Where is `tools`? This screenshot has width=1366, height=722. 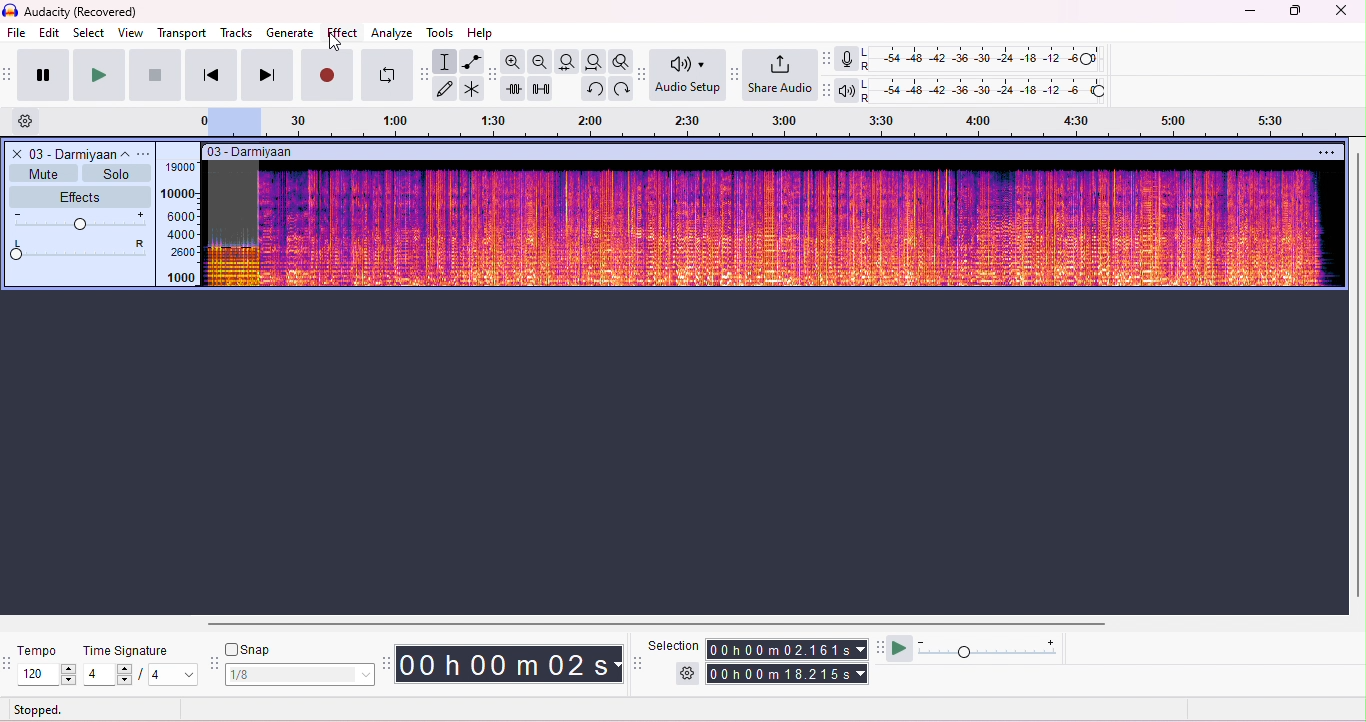
tools is located at coordinates (439, 32).